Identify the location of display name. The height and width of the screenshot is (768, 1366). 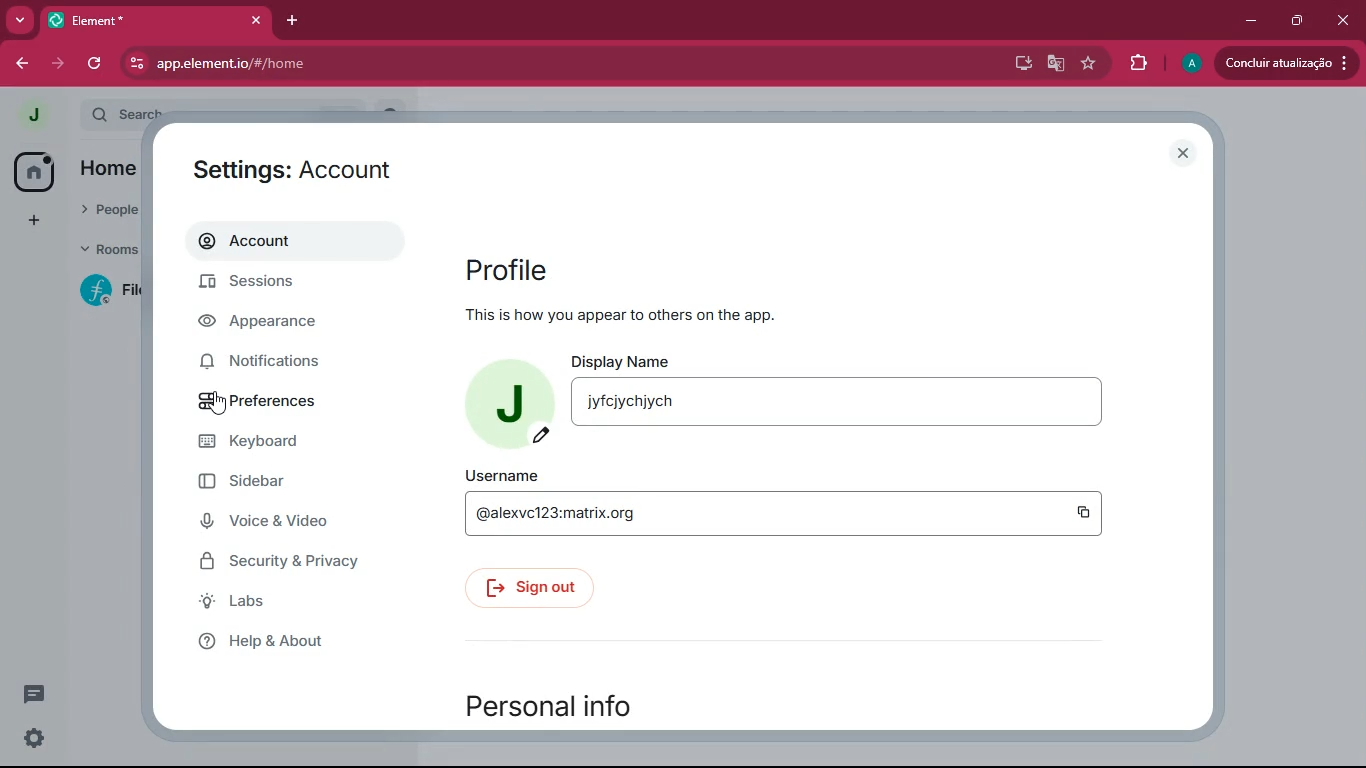
(627, 360).